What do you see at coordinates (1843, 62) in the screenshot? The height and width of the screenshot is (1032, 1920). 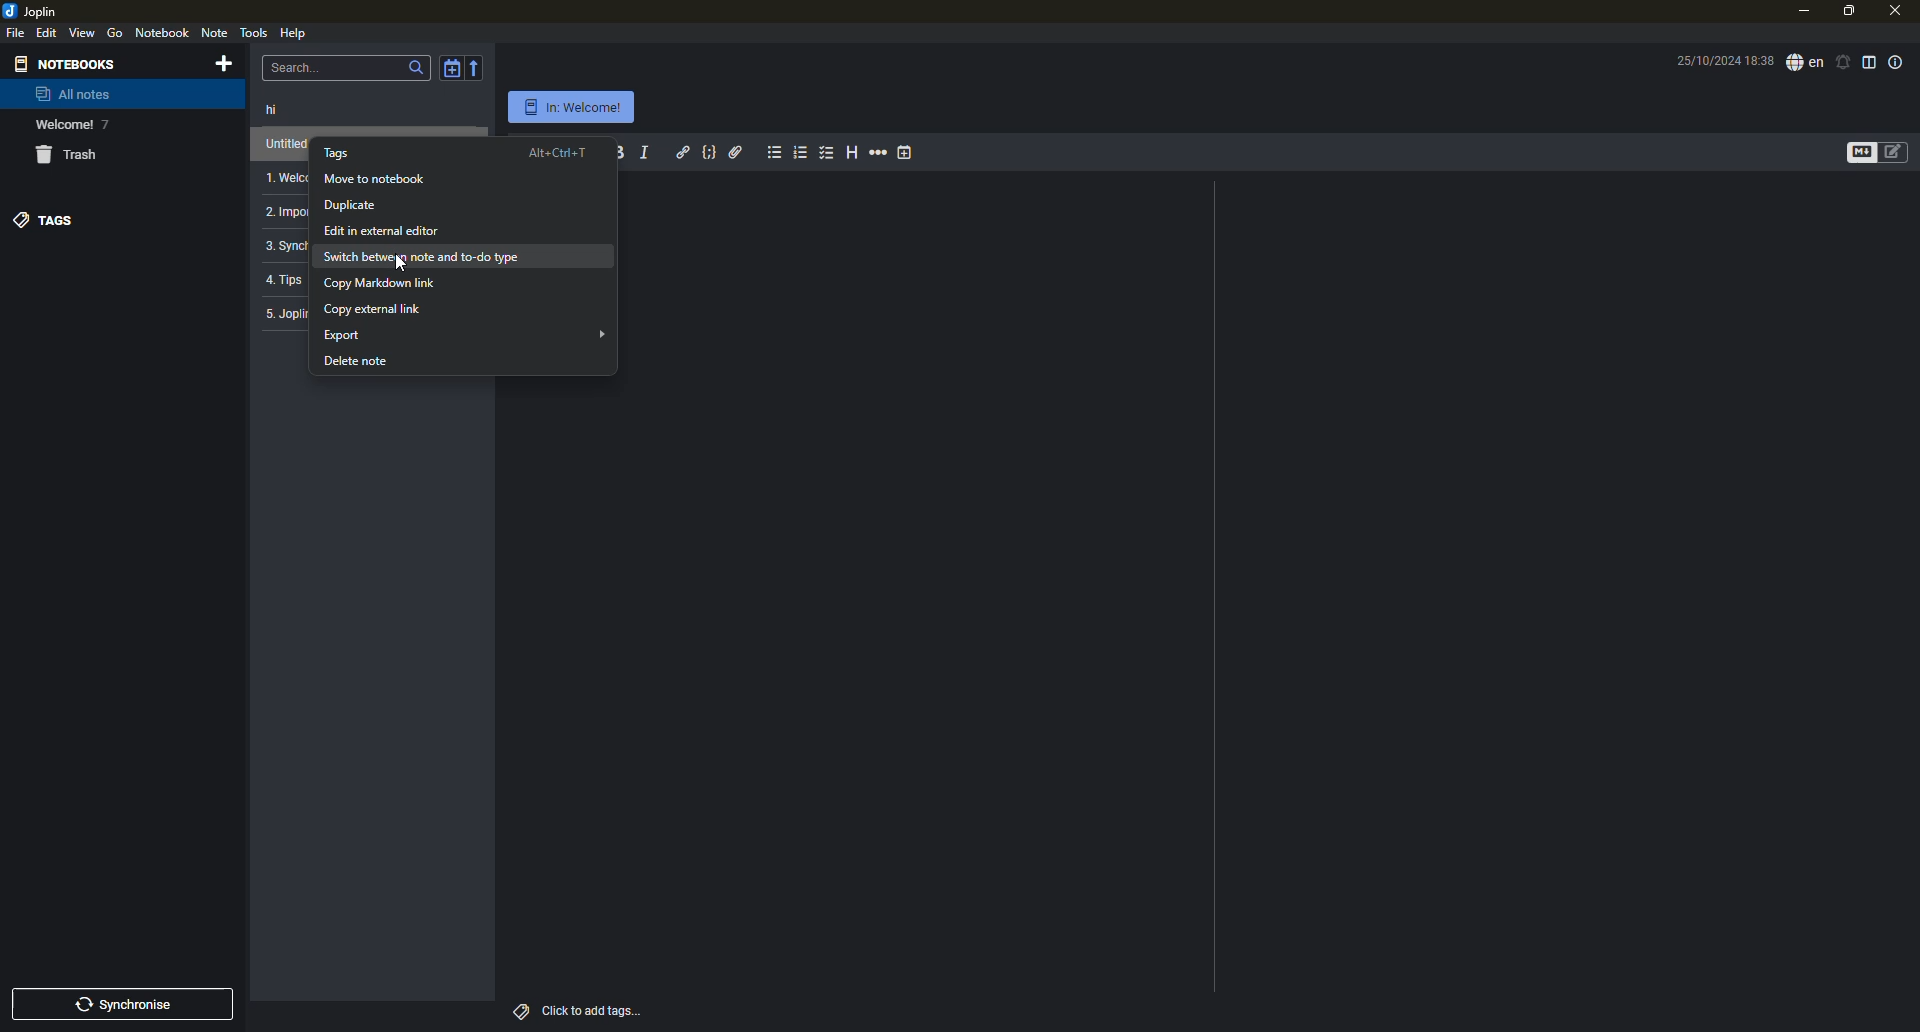 I see `set alarm` at bounding box center [1843, 62].